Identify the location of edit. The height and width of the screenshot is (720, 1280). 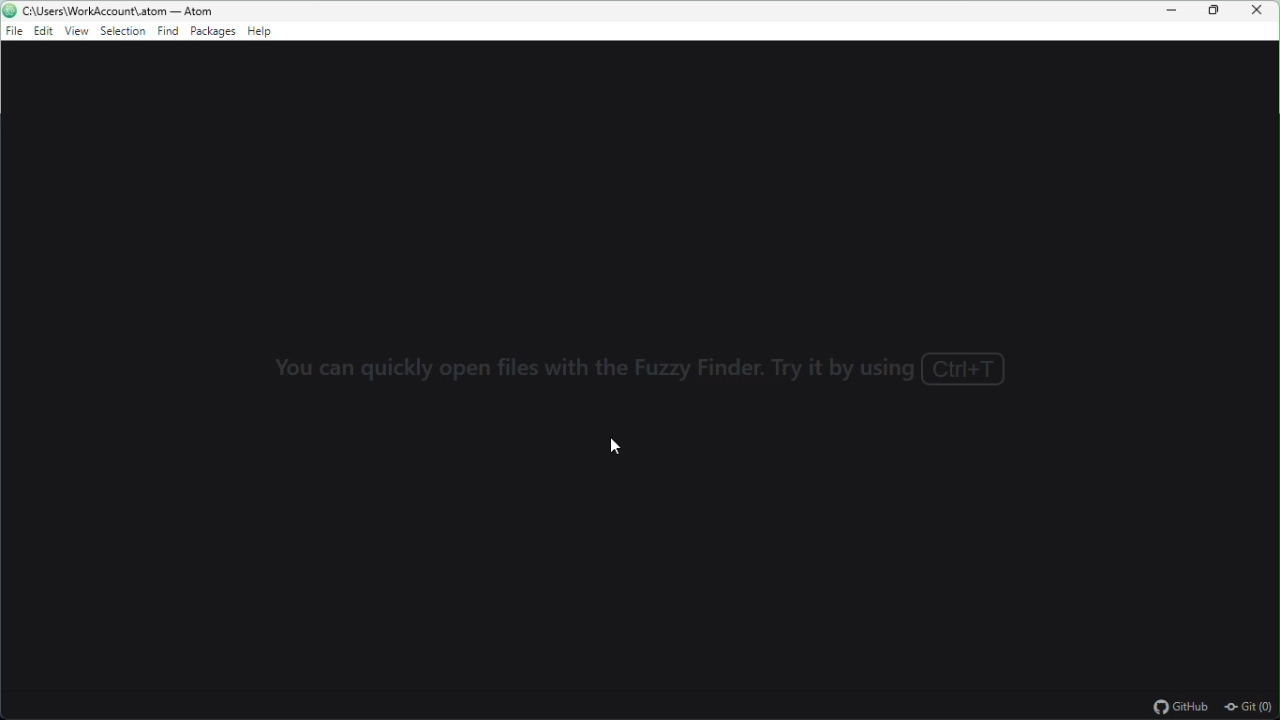
(43, 34).